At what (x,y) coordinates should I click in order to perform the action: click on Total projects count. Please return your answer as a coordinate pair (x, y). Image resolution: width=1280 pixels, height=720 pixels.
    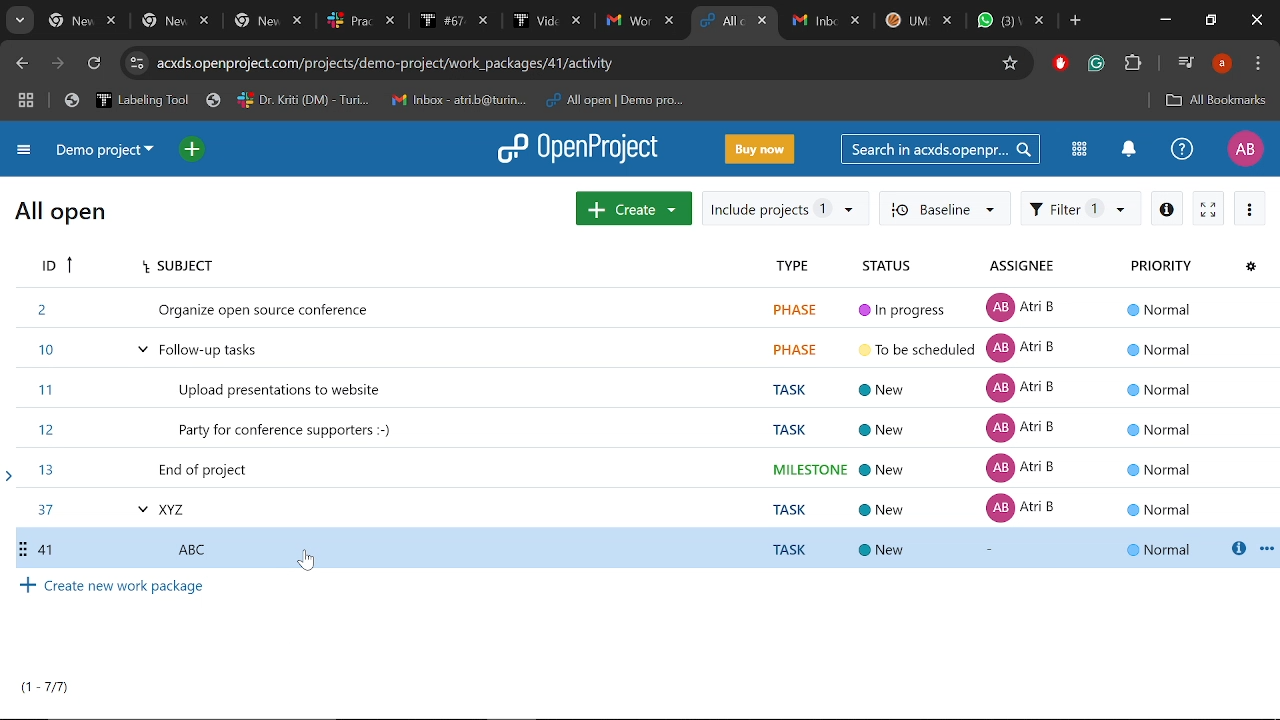
    Looking at the image, I should click on (49, 690).